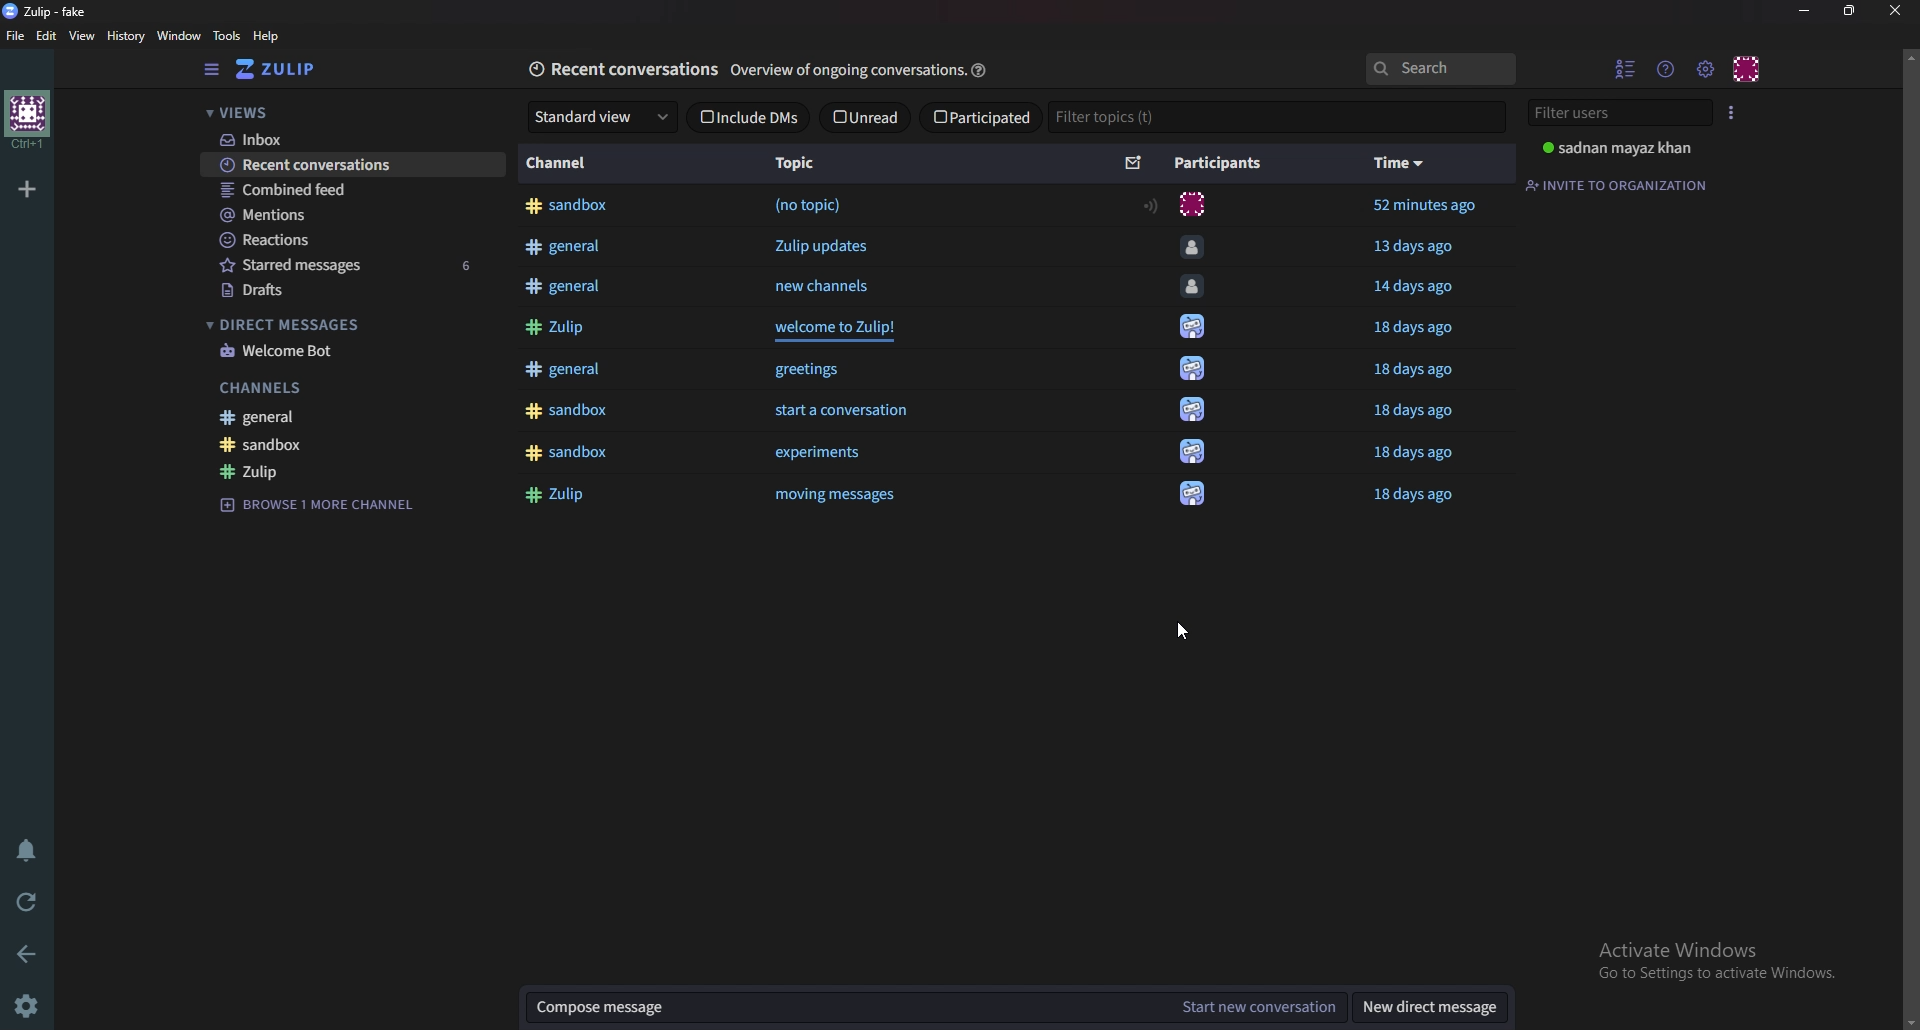  What do you see at coordinates (1193, 451) in the screenshot?
I see `icon` at bounding box center [1193, 451].